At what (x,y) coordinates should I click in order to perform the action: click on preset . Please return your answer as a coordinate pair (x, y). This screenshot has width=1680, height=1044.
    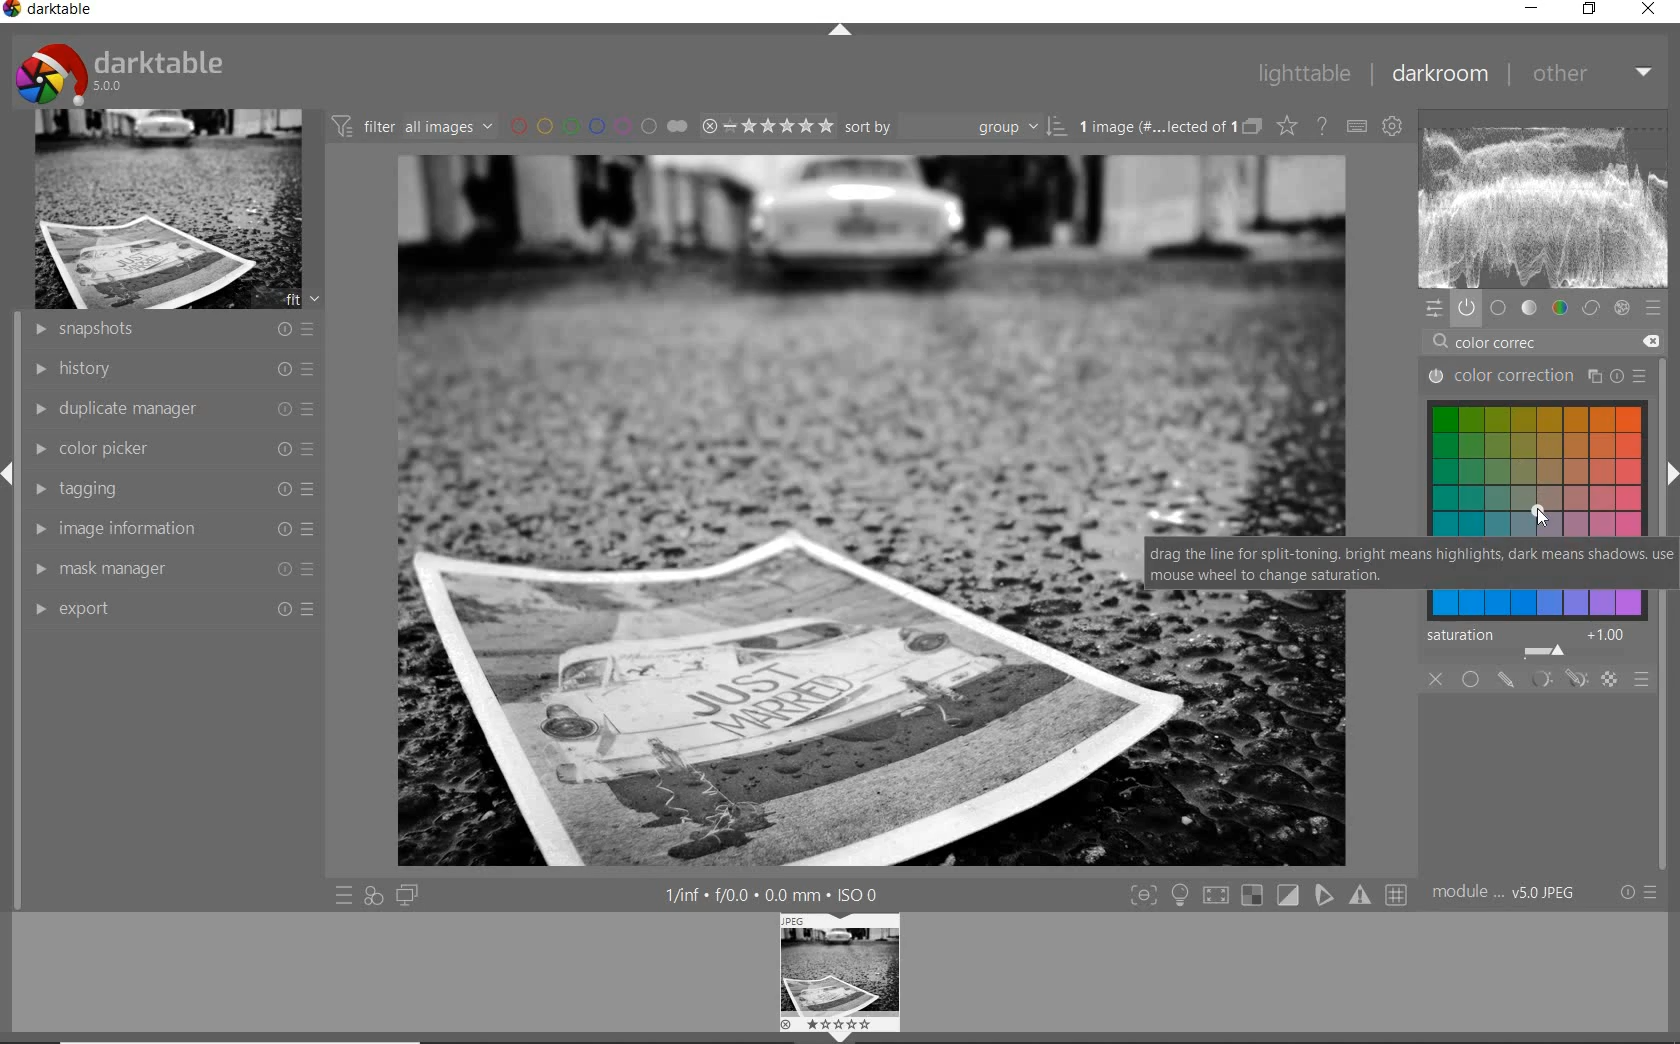
    Looking at the image, I should click on (1653, 309).